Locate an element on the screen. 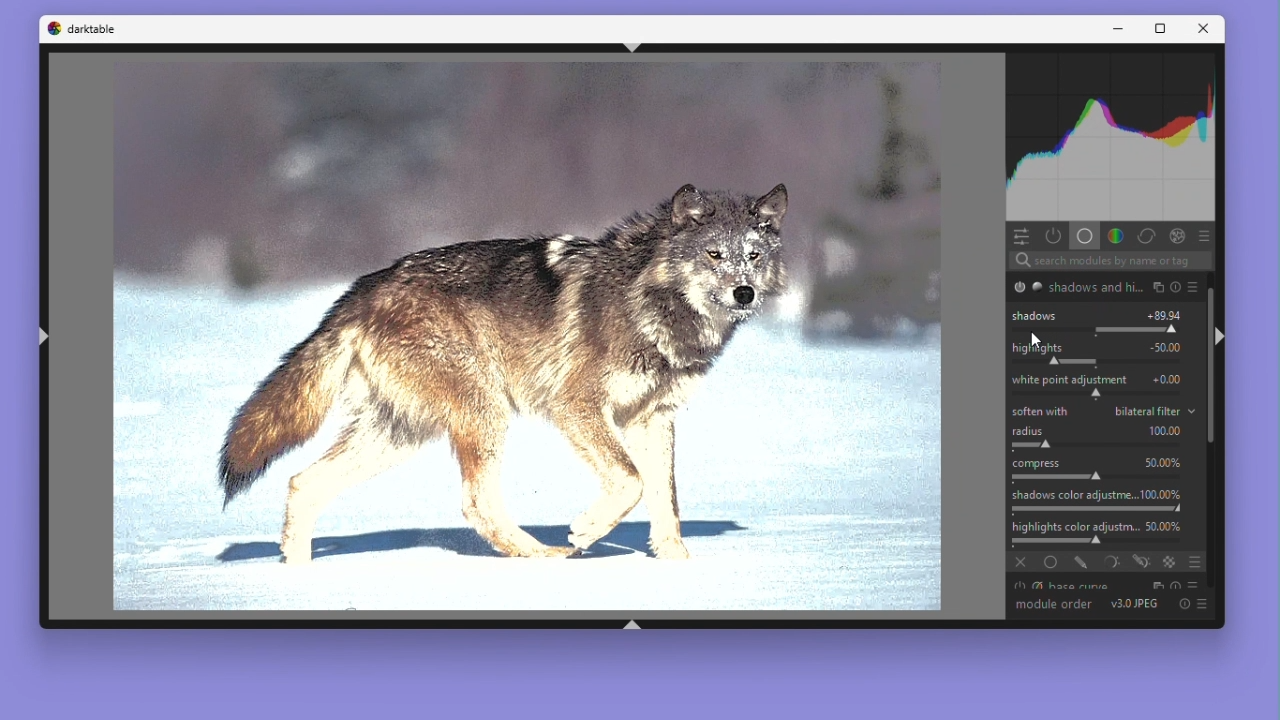 This screenshot has height=720, width=1280. darktable is located at coordinates (106, 29).